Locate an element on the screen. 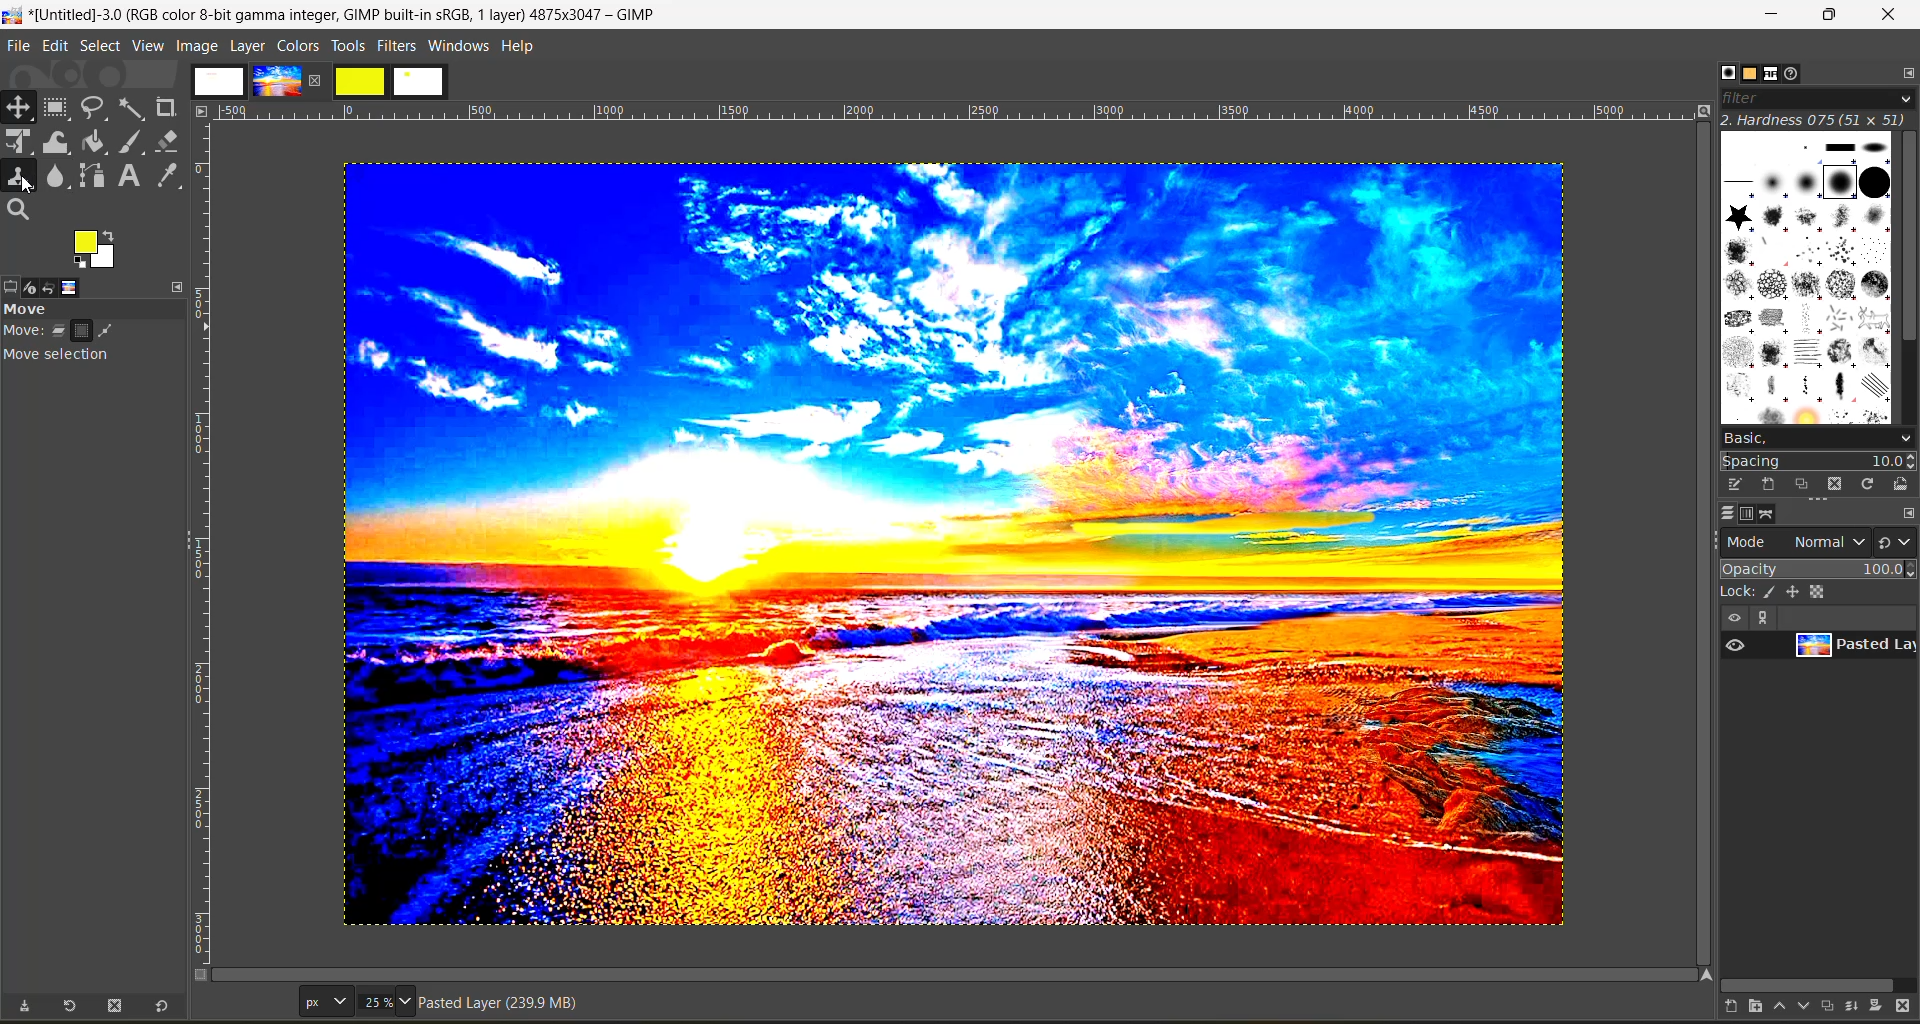  move is located at coordinates (99, 341).